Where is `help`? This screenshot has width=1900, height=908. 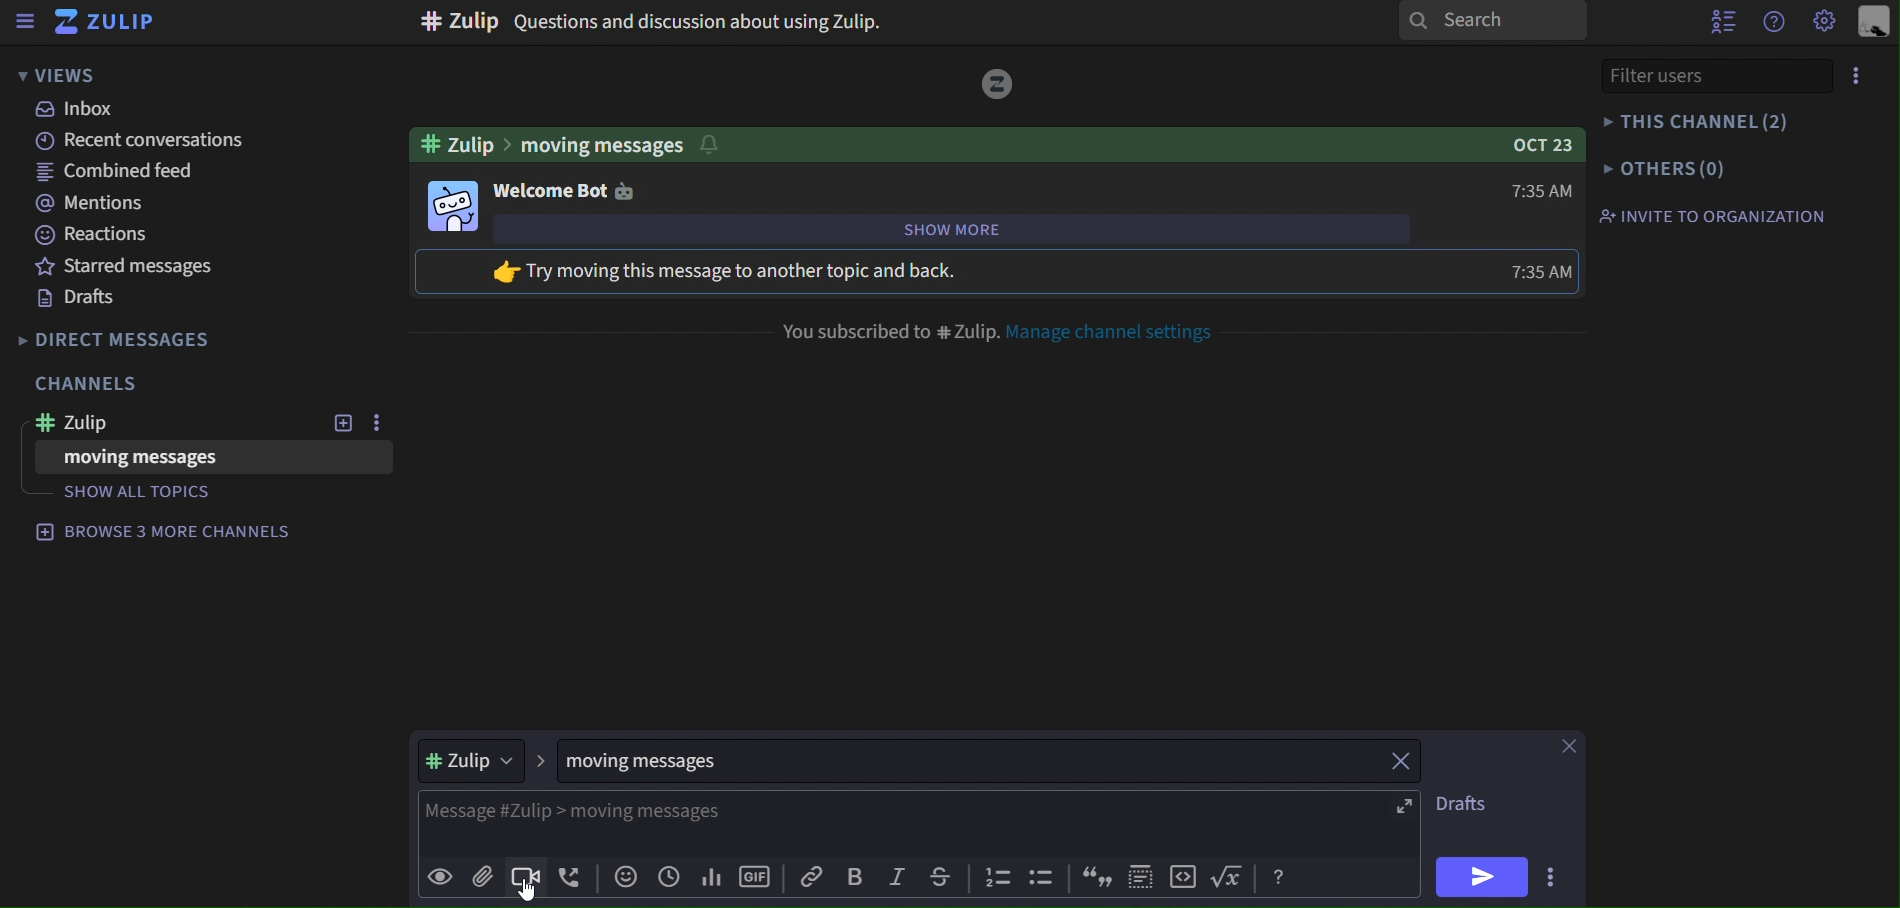
help is located at coordinates (1769, 23).